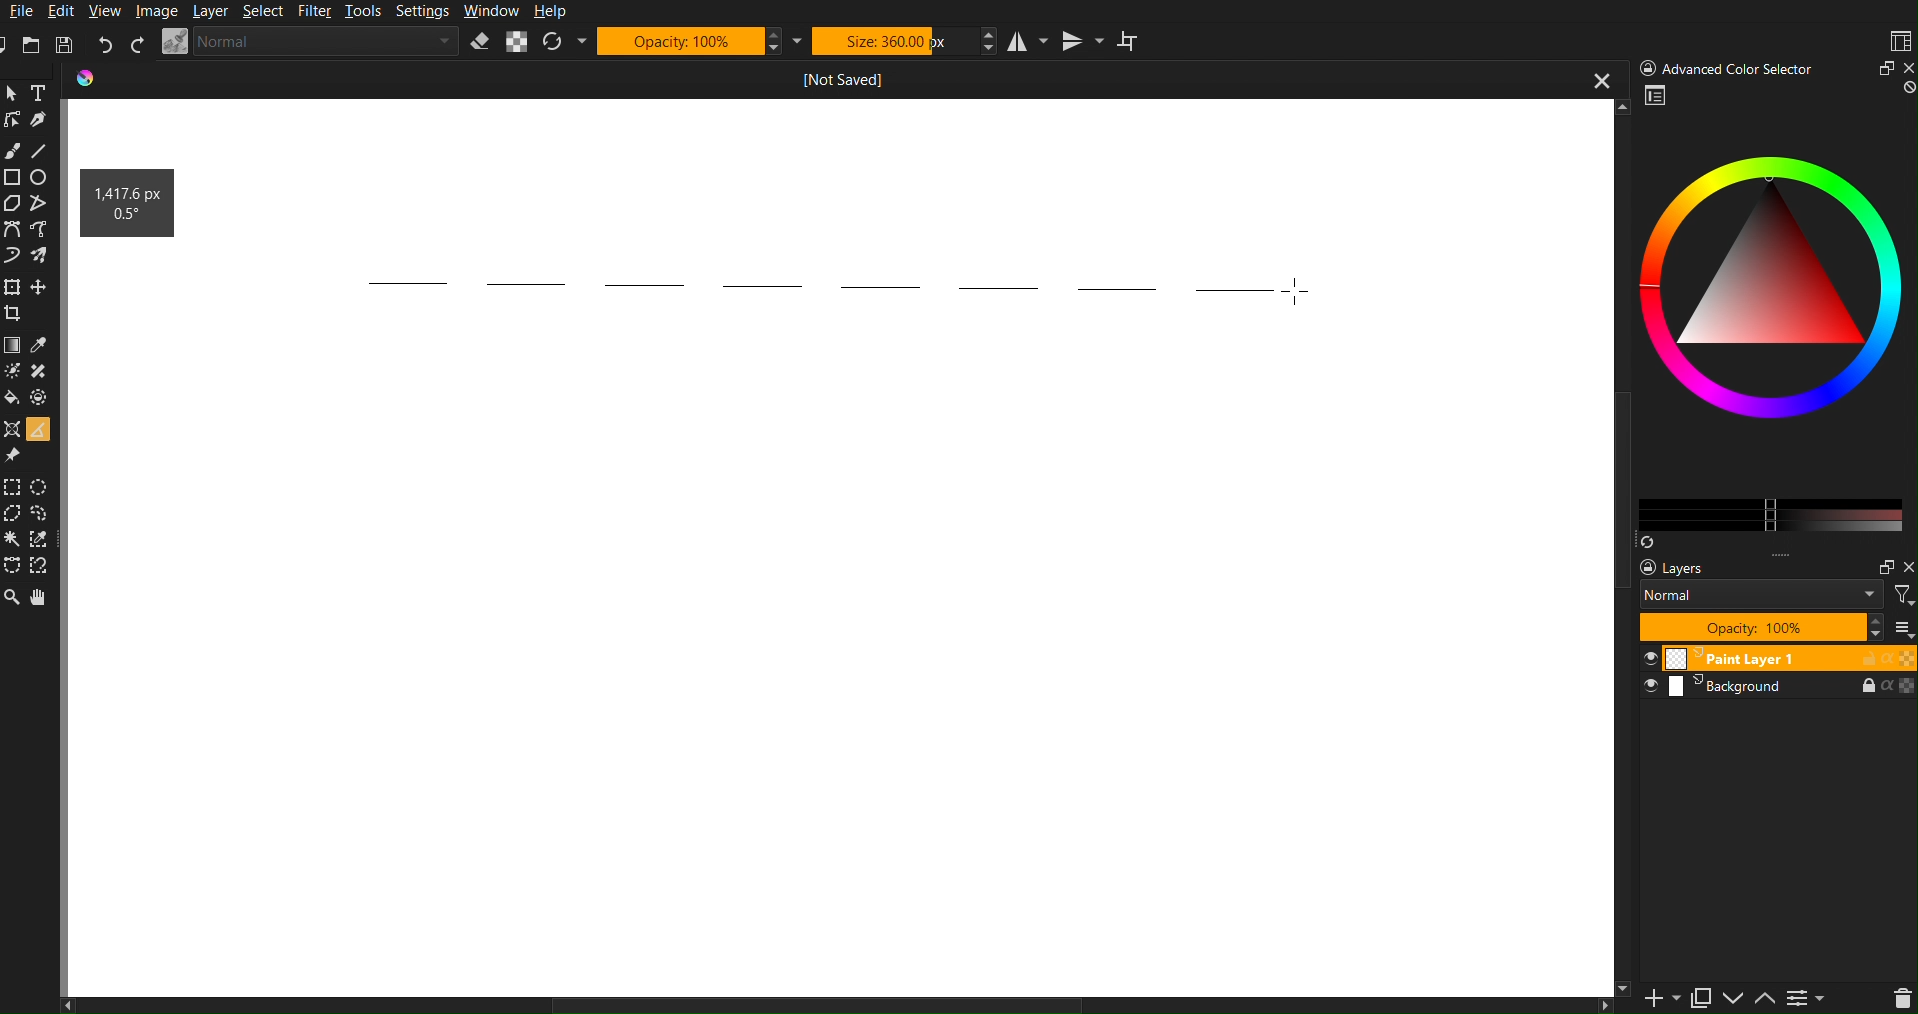  Describe the element at coordinates (1900, 997) in the screenshot. I see `Delete` at that location.